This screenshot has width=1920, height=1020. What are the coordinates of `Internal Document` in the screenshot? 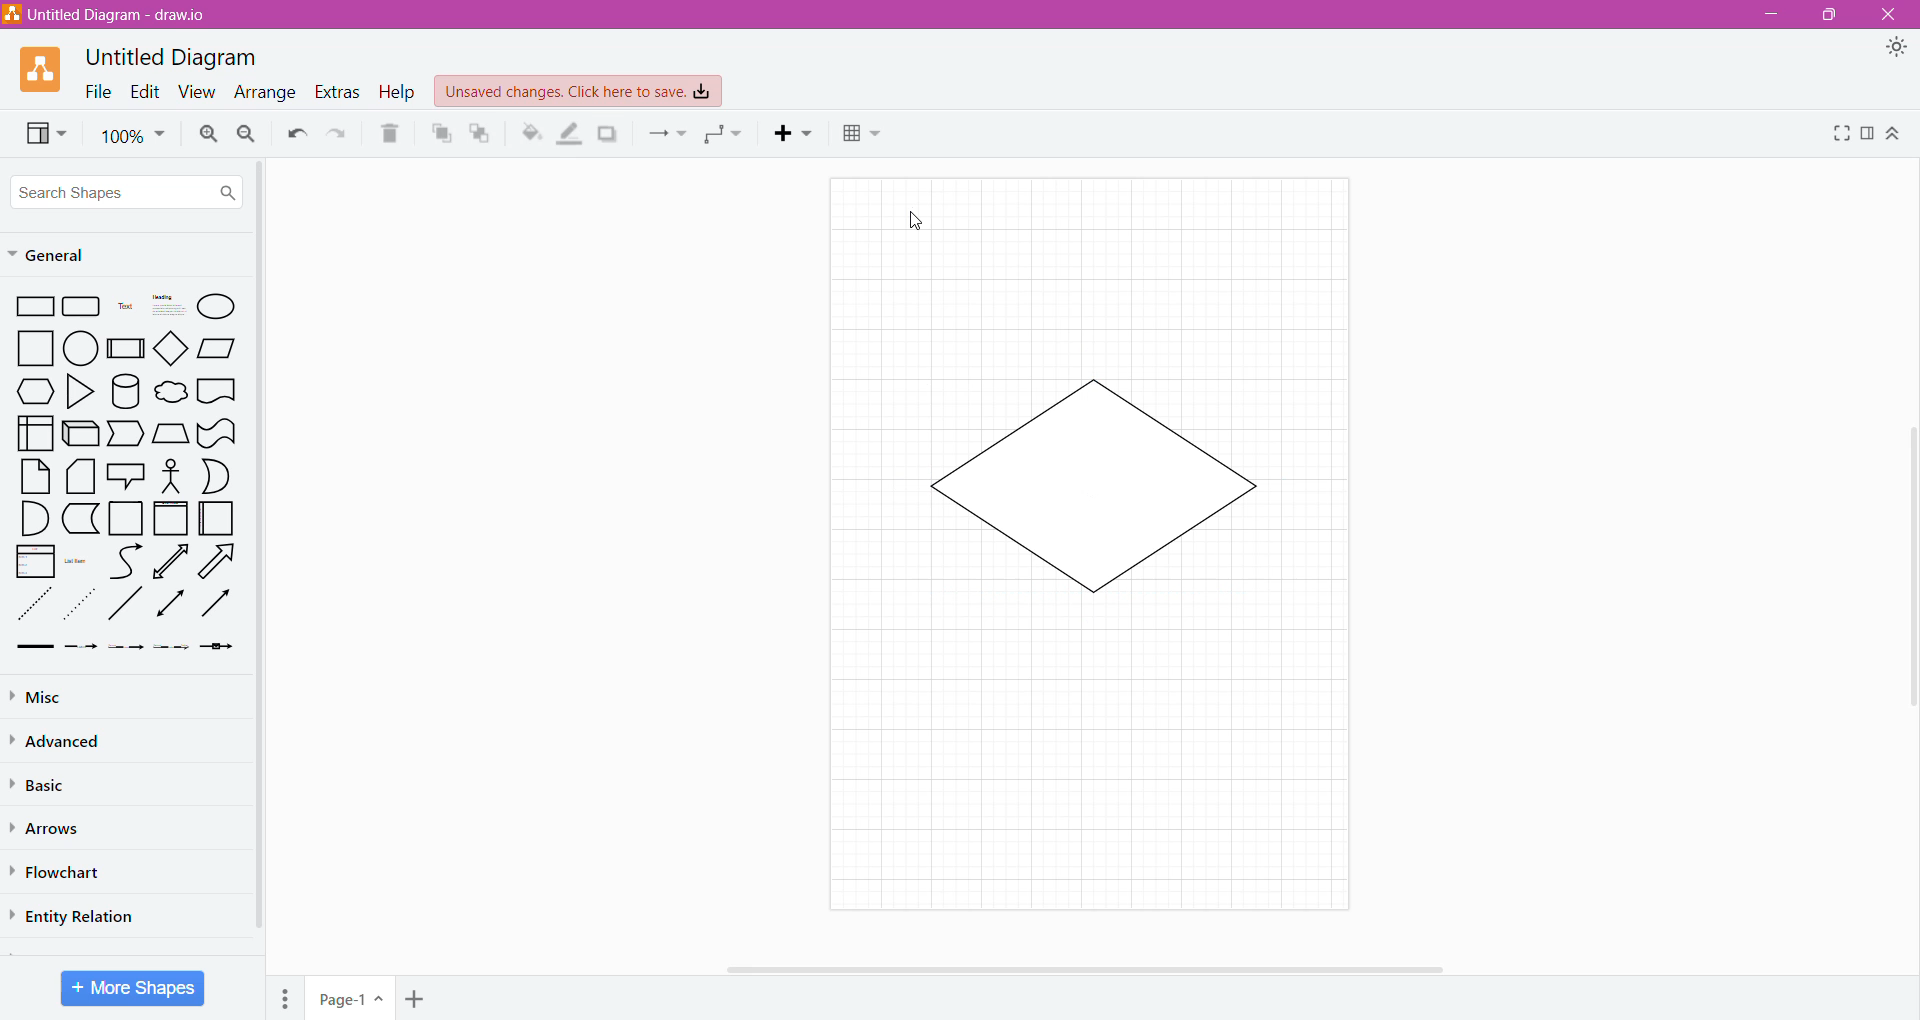 It's located at (34, 431).